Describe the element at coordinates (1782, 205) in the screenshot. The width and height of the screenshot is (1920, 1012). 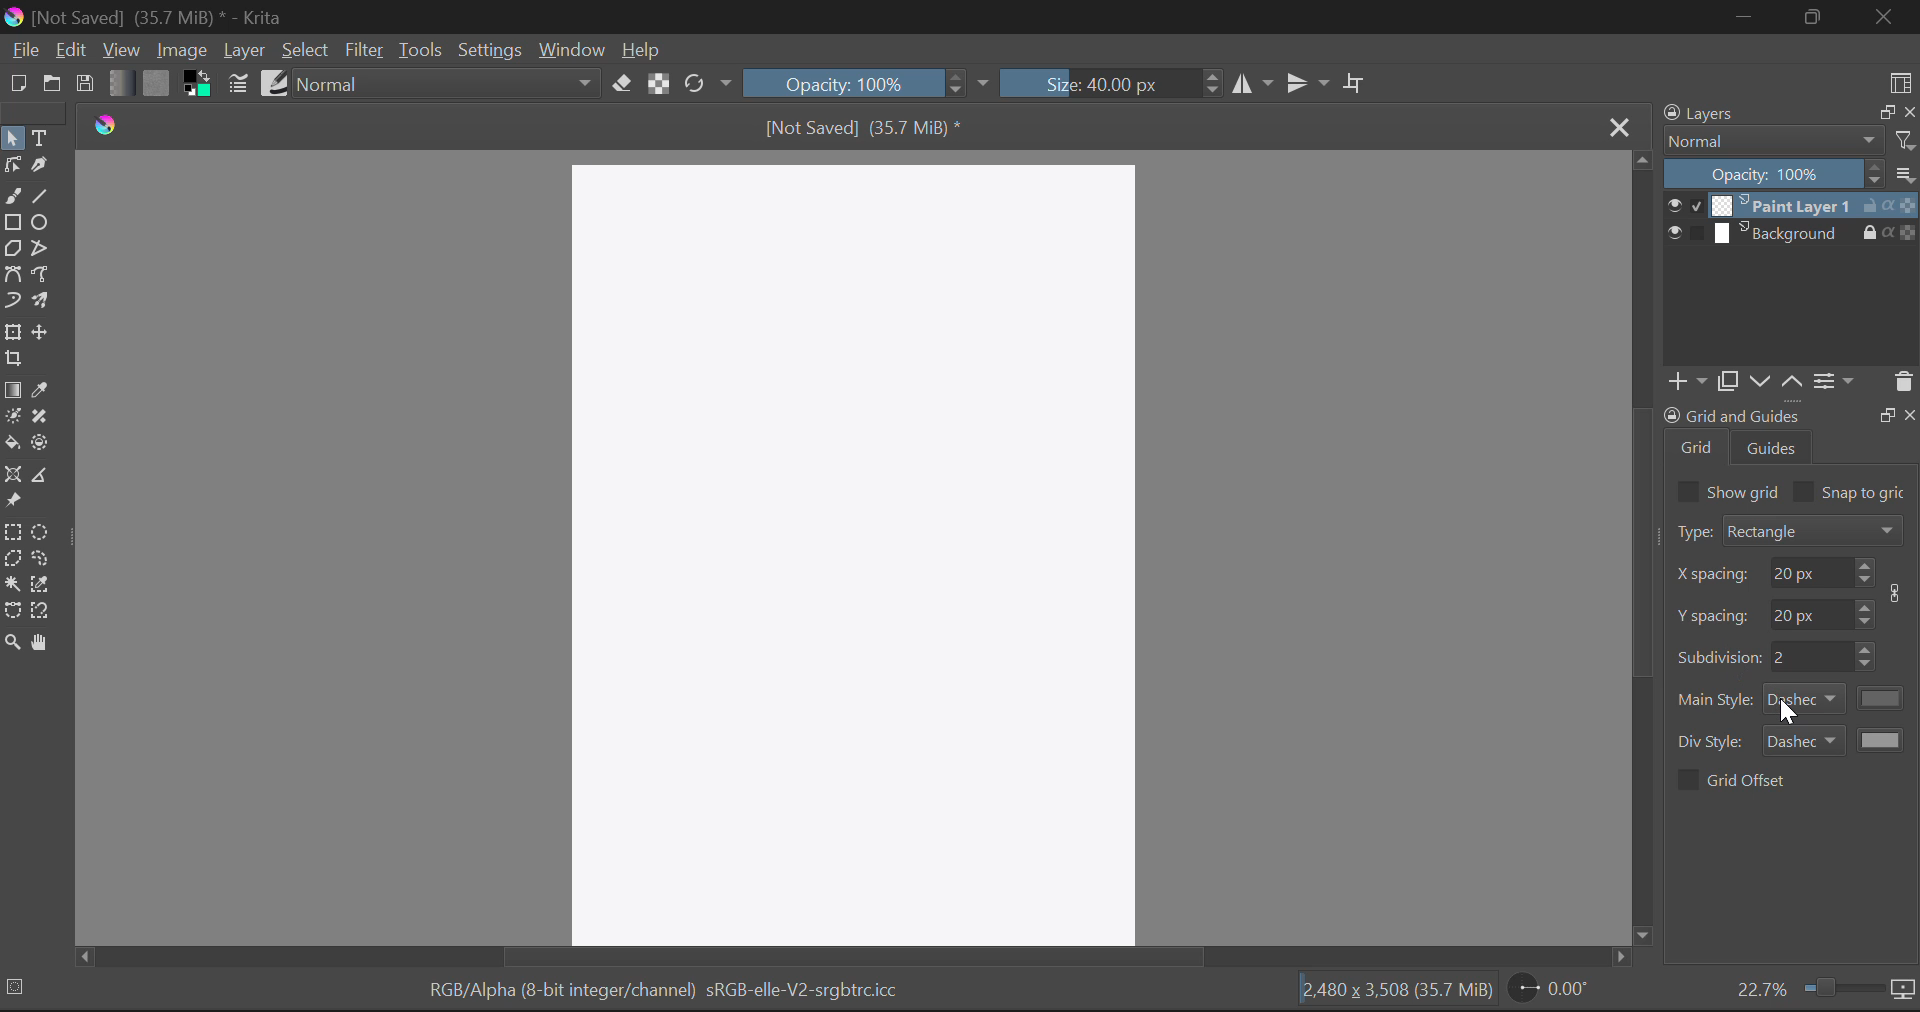
I see `layer 1` at that location.